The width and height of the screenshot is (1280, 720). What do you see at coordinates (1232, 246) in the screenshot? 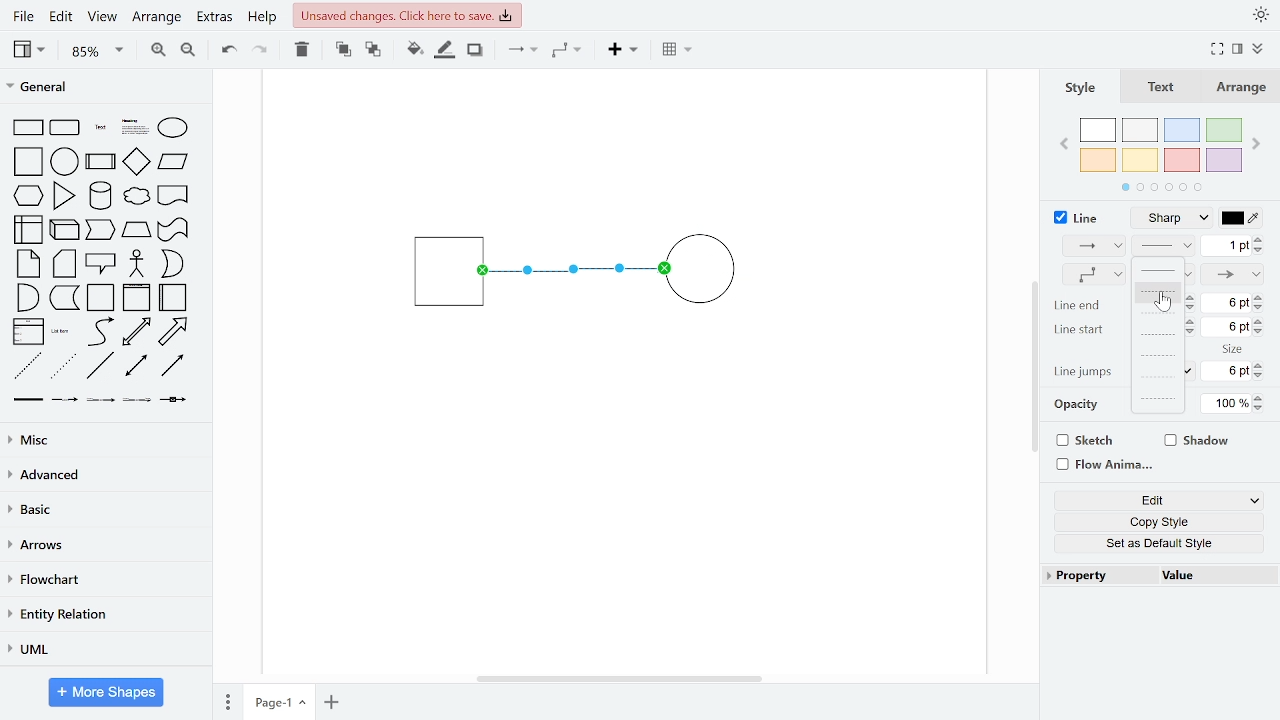
I see `change line width` at bounding box center [1232, 246].